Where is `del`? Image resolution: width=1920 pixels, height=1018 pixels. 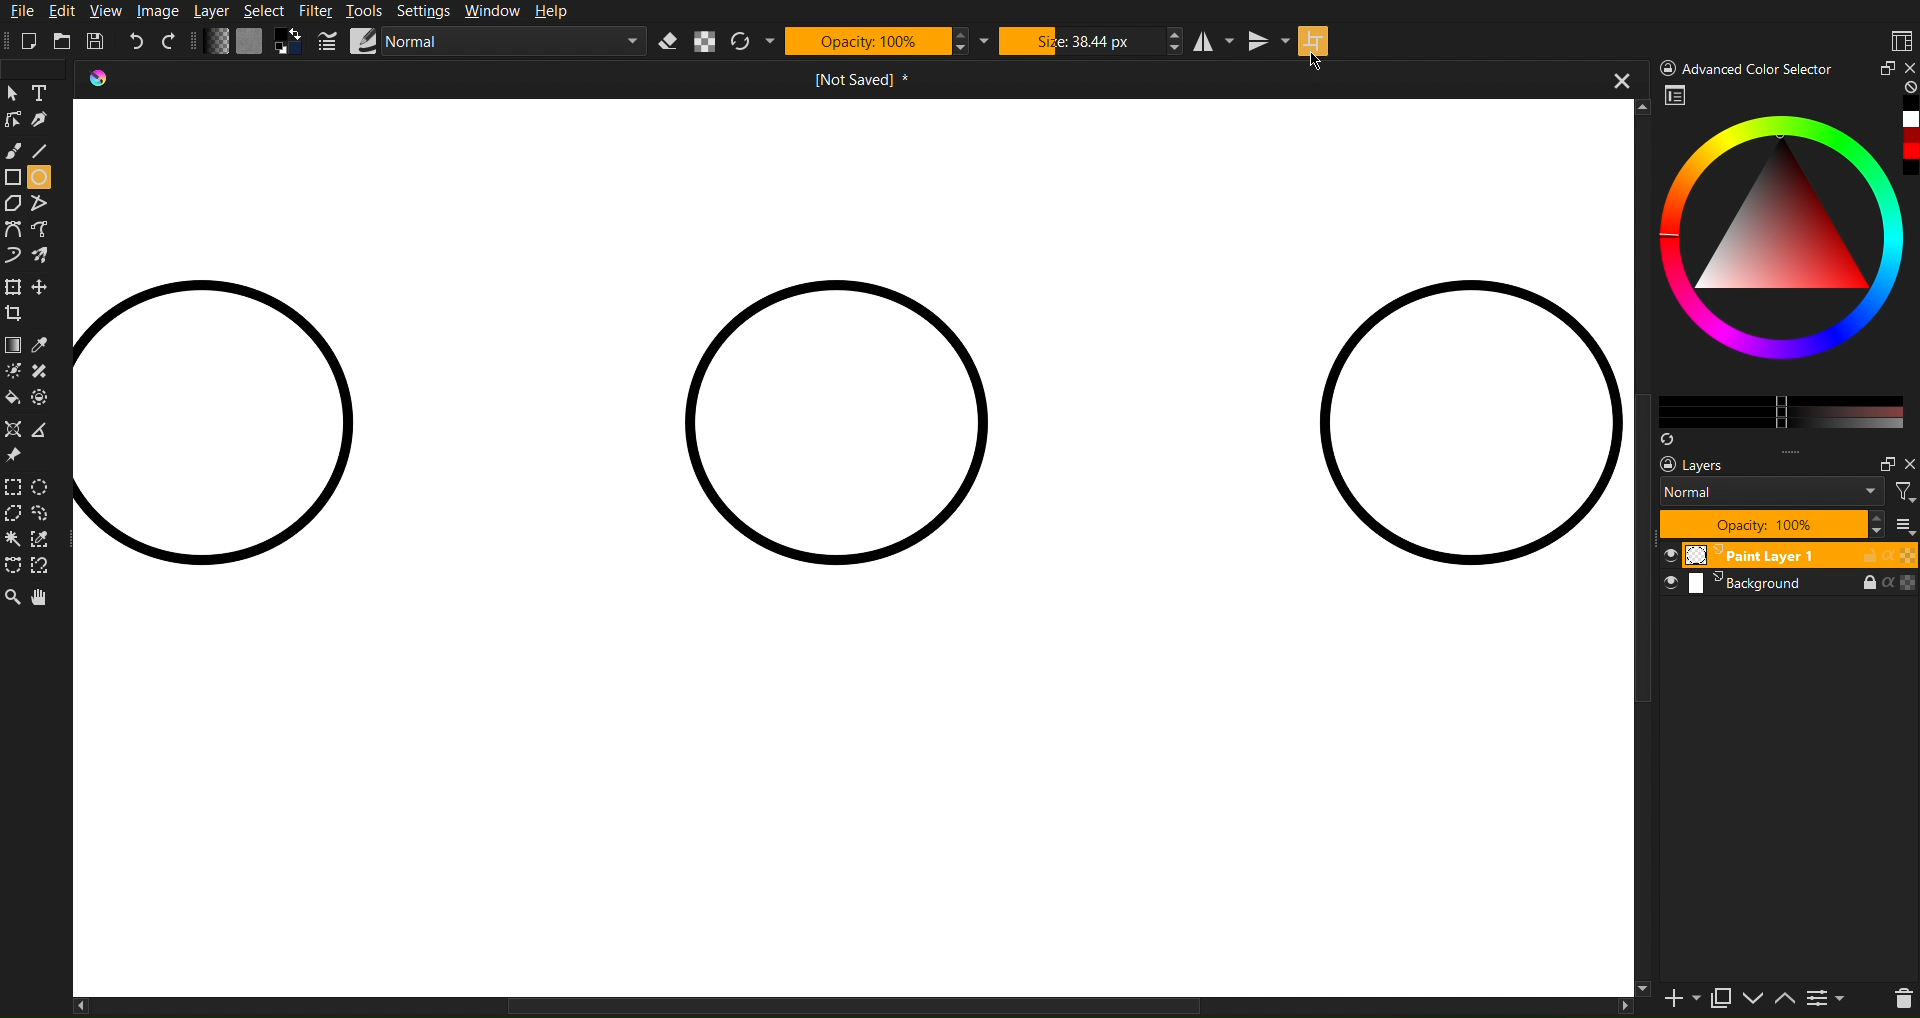 del is located at coordinates (1908, 1002).